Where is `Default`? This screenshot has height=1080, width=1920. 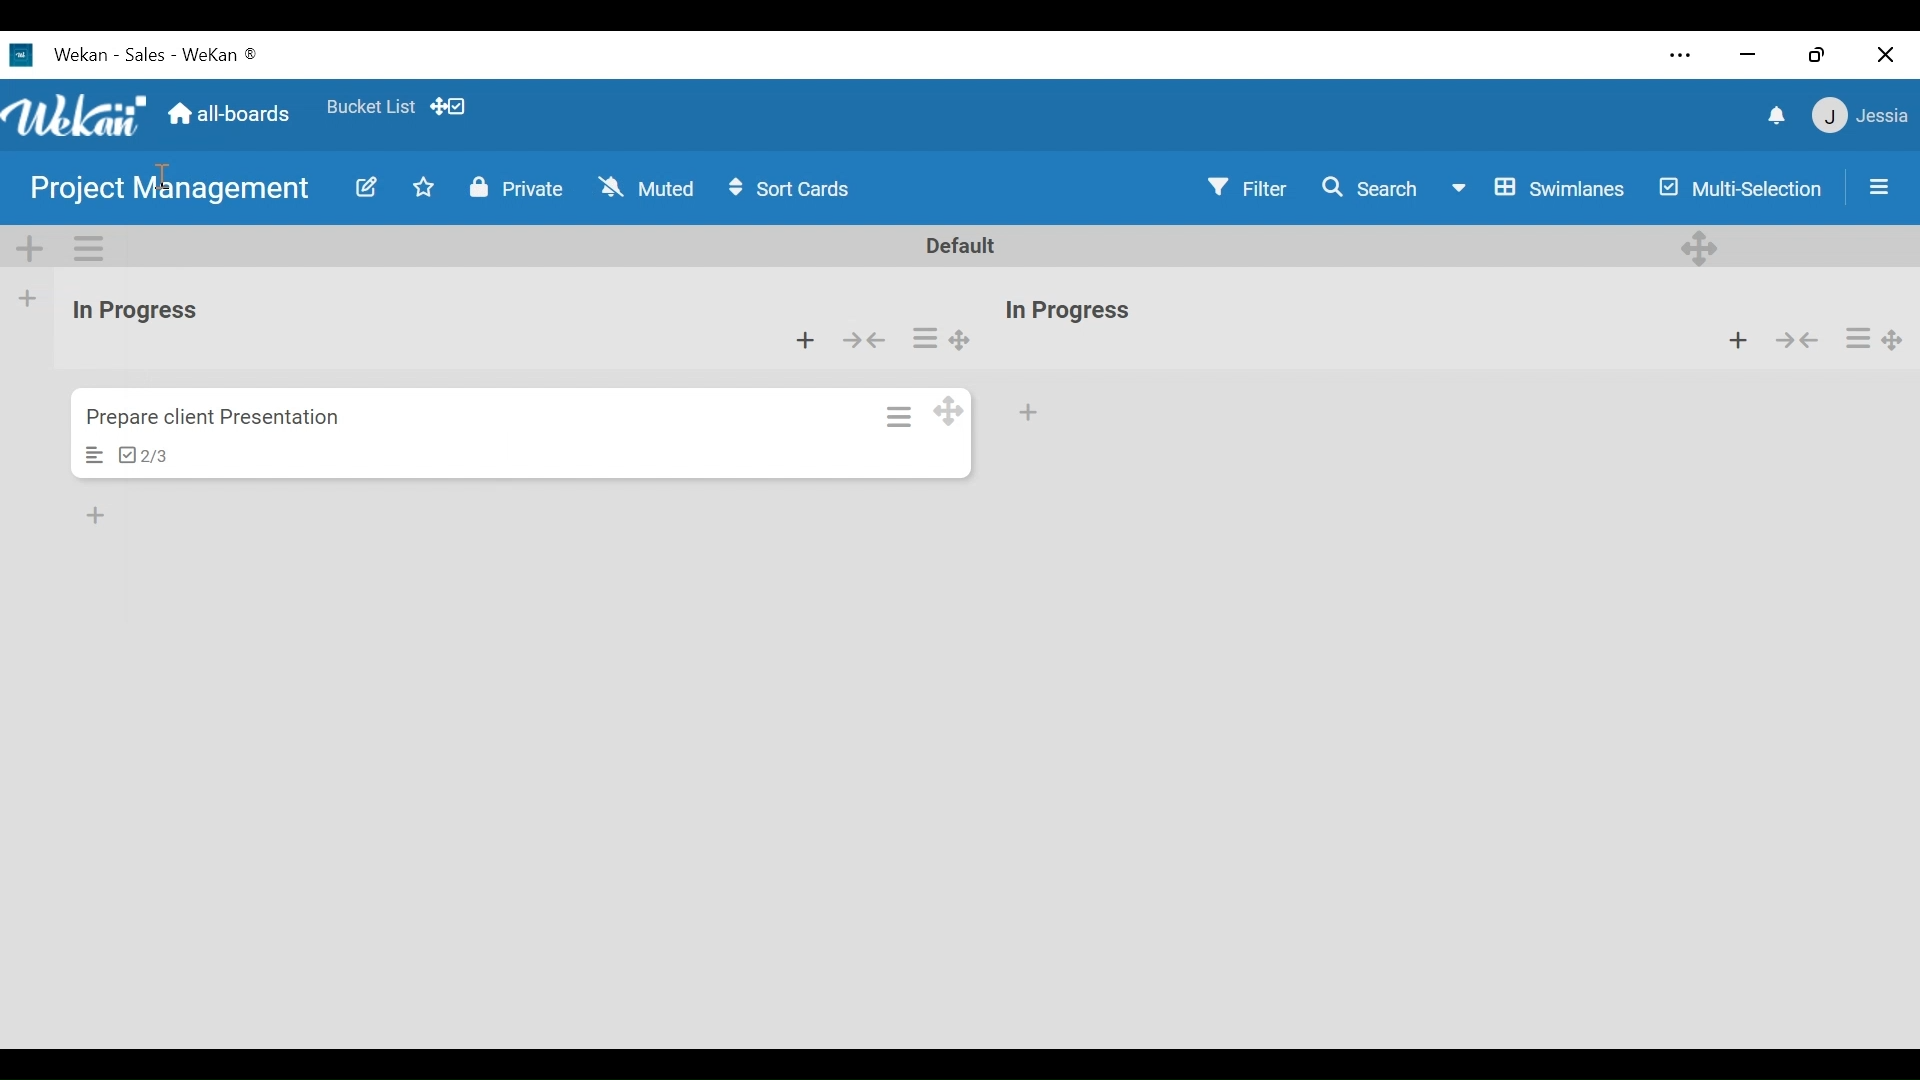 Default is located at coordinates (957, 245).